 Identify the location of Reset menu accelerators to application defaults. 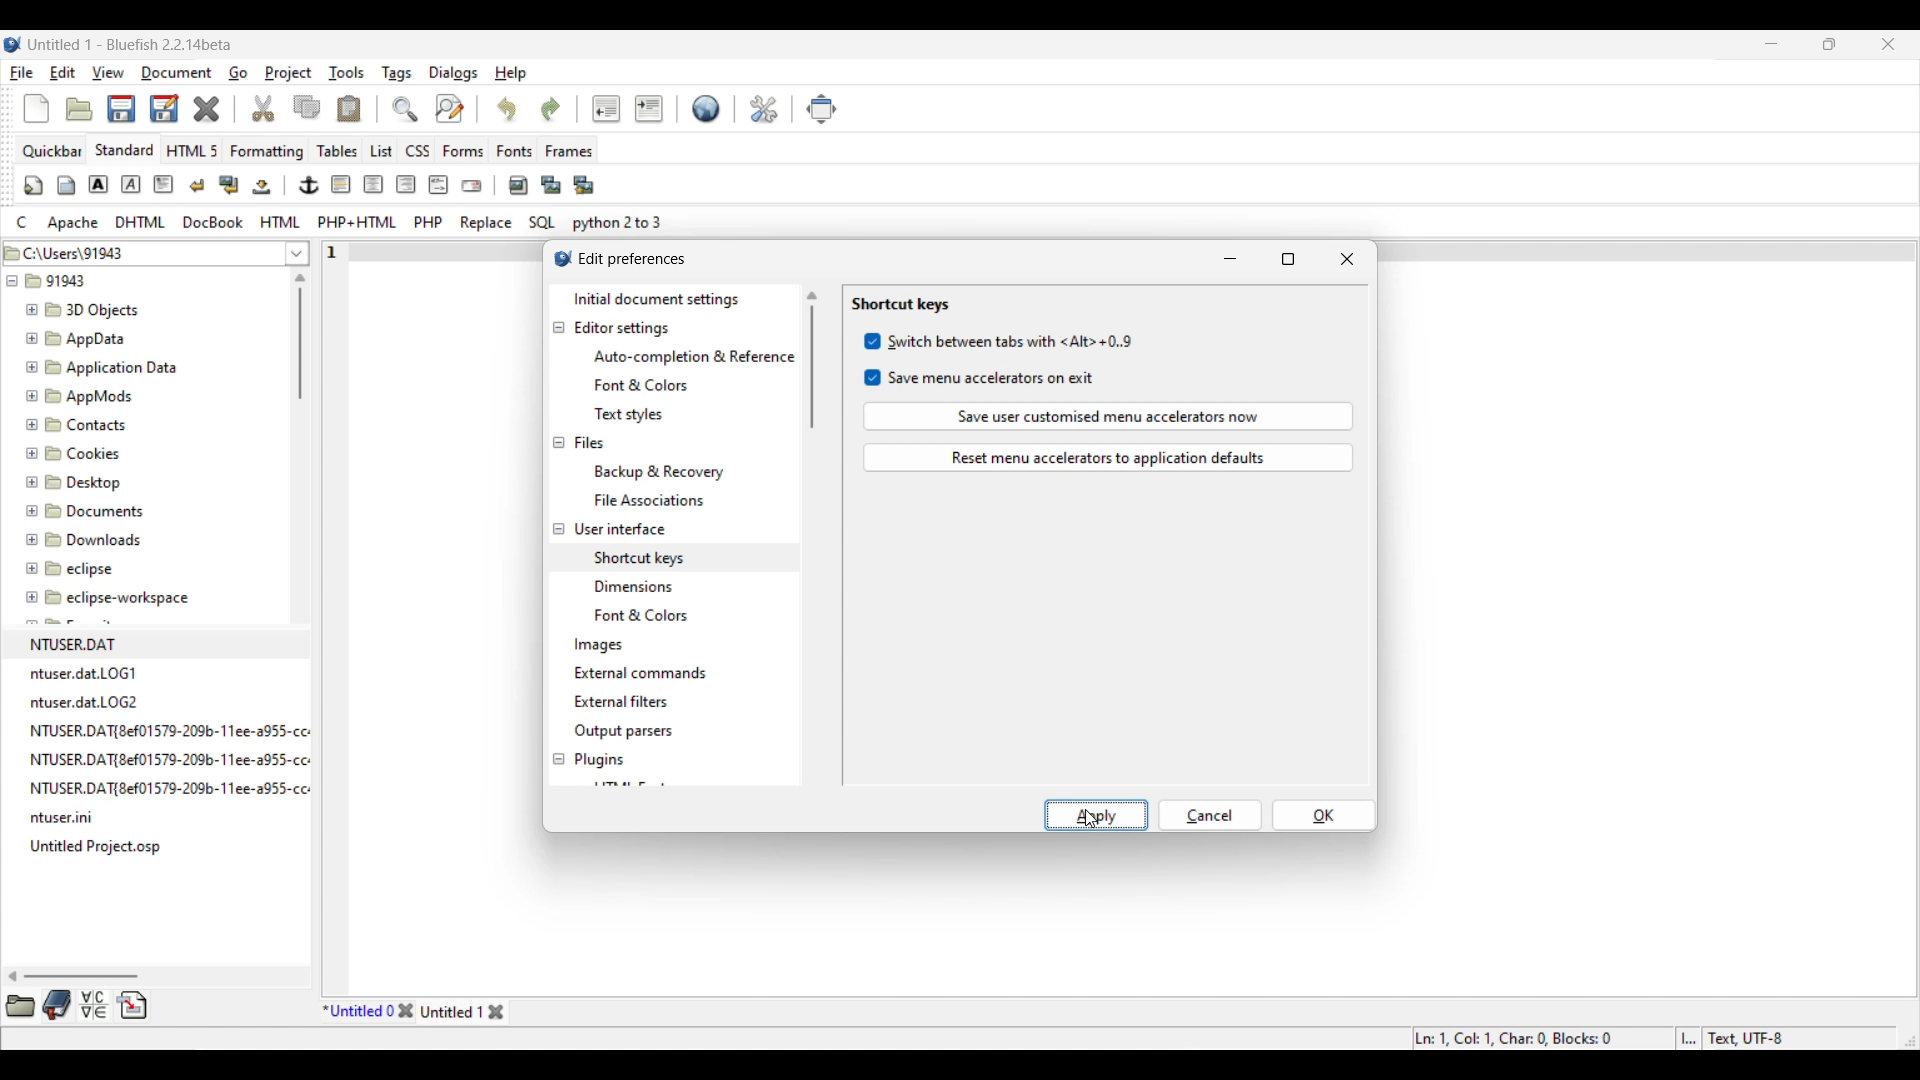
(1109, 458).